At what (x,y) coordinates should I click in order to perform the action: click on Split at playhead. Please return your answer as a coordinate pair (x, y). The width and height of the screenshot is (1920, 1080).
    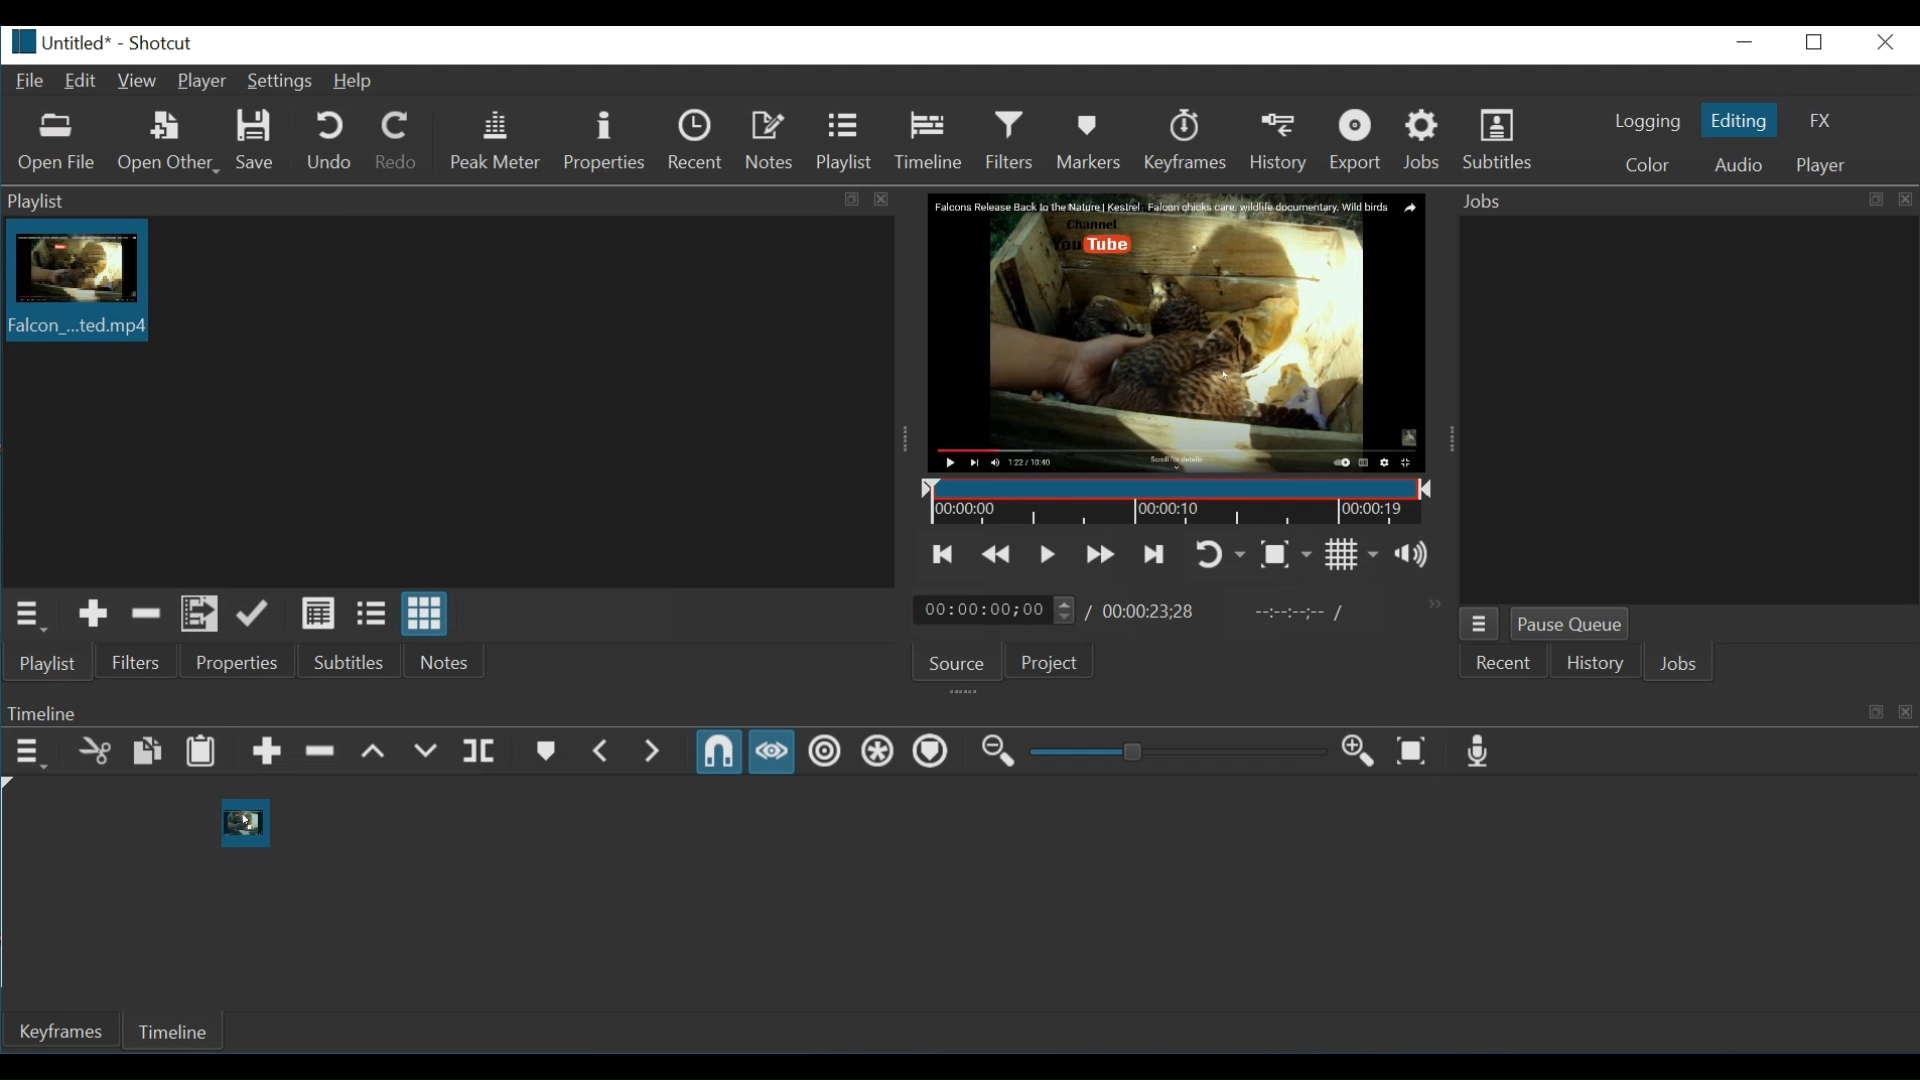
    Looking at the image, I should click on (482, 752).